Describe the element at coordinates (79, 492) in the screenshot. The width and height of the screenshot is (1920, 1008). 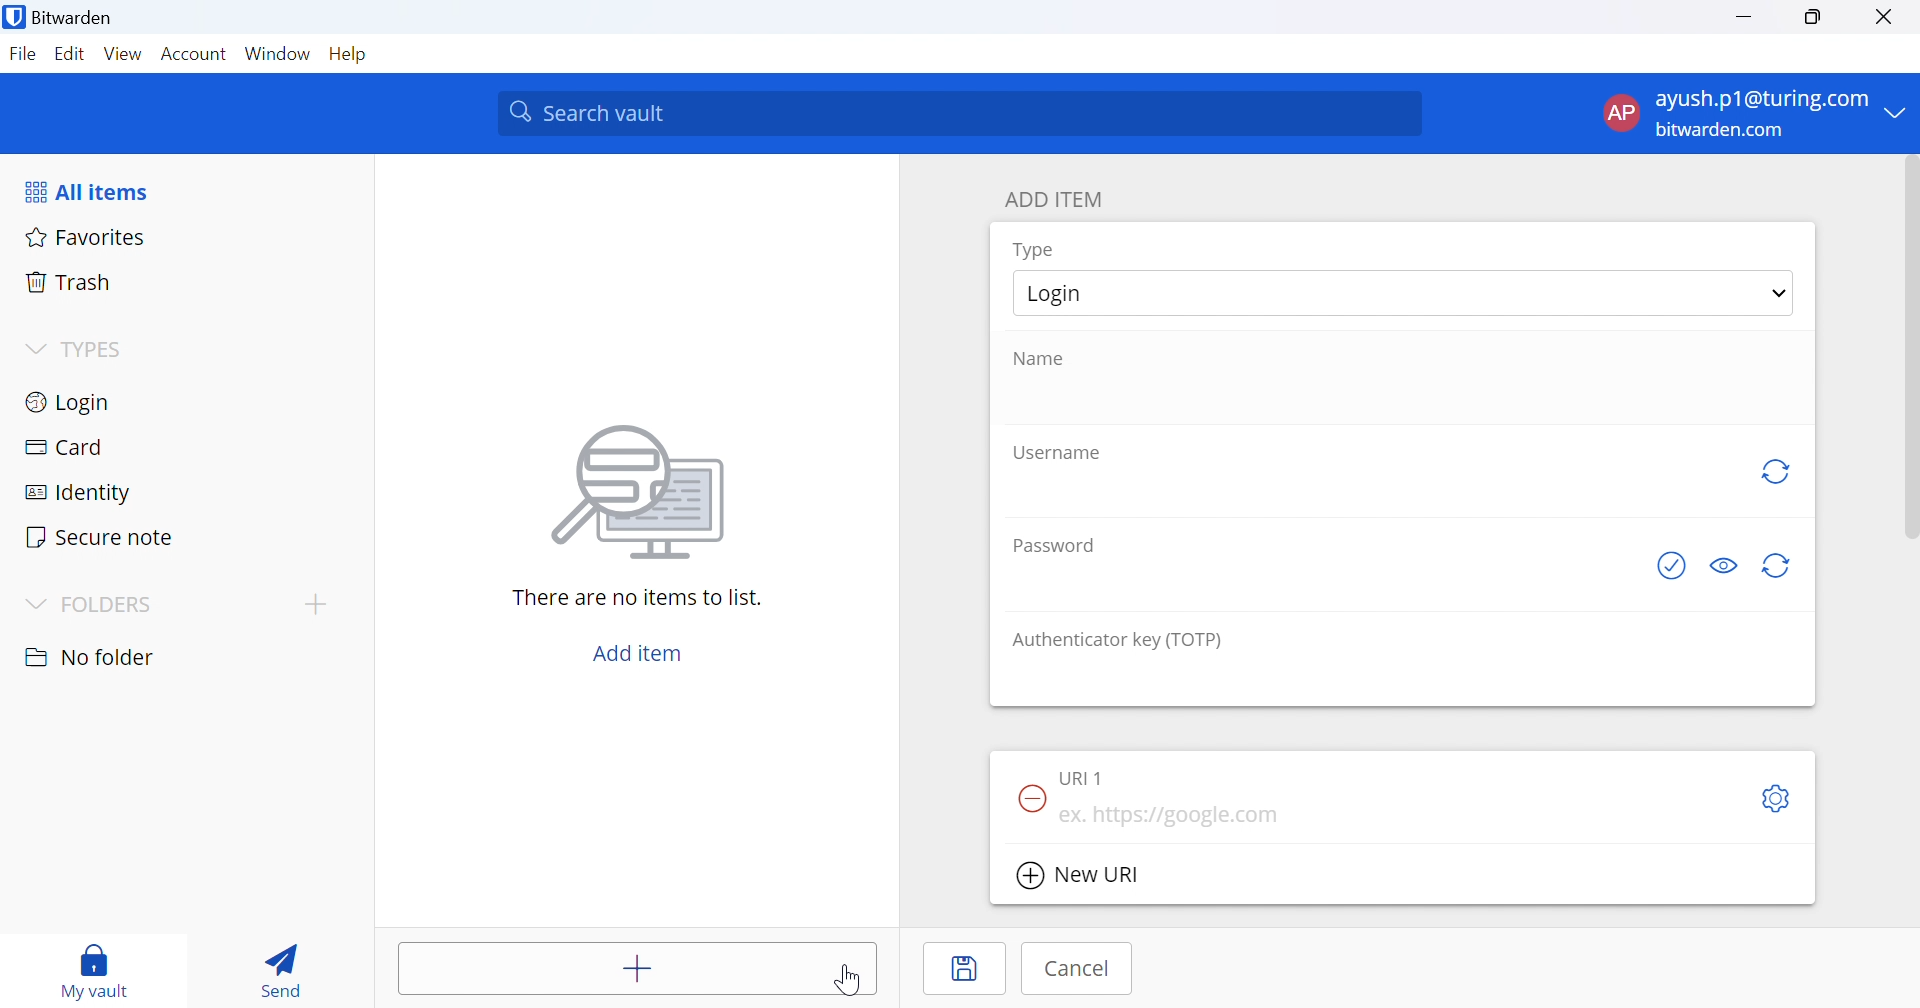
I see `Identity` at that location.